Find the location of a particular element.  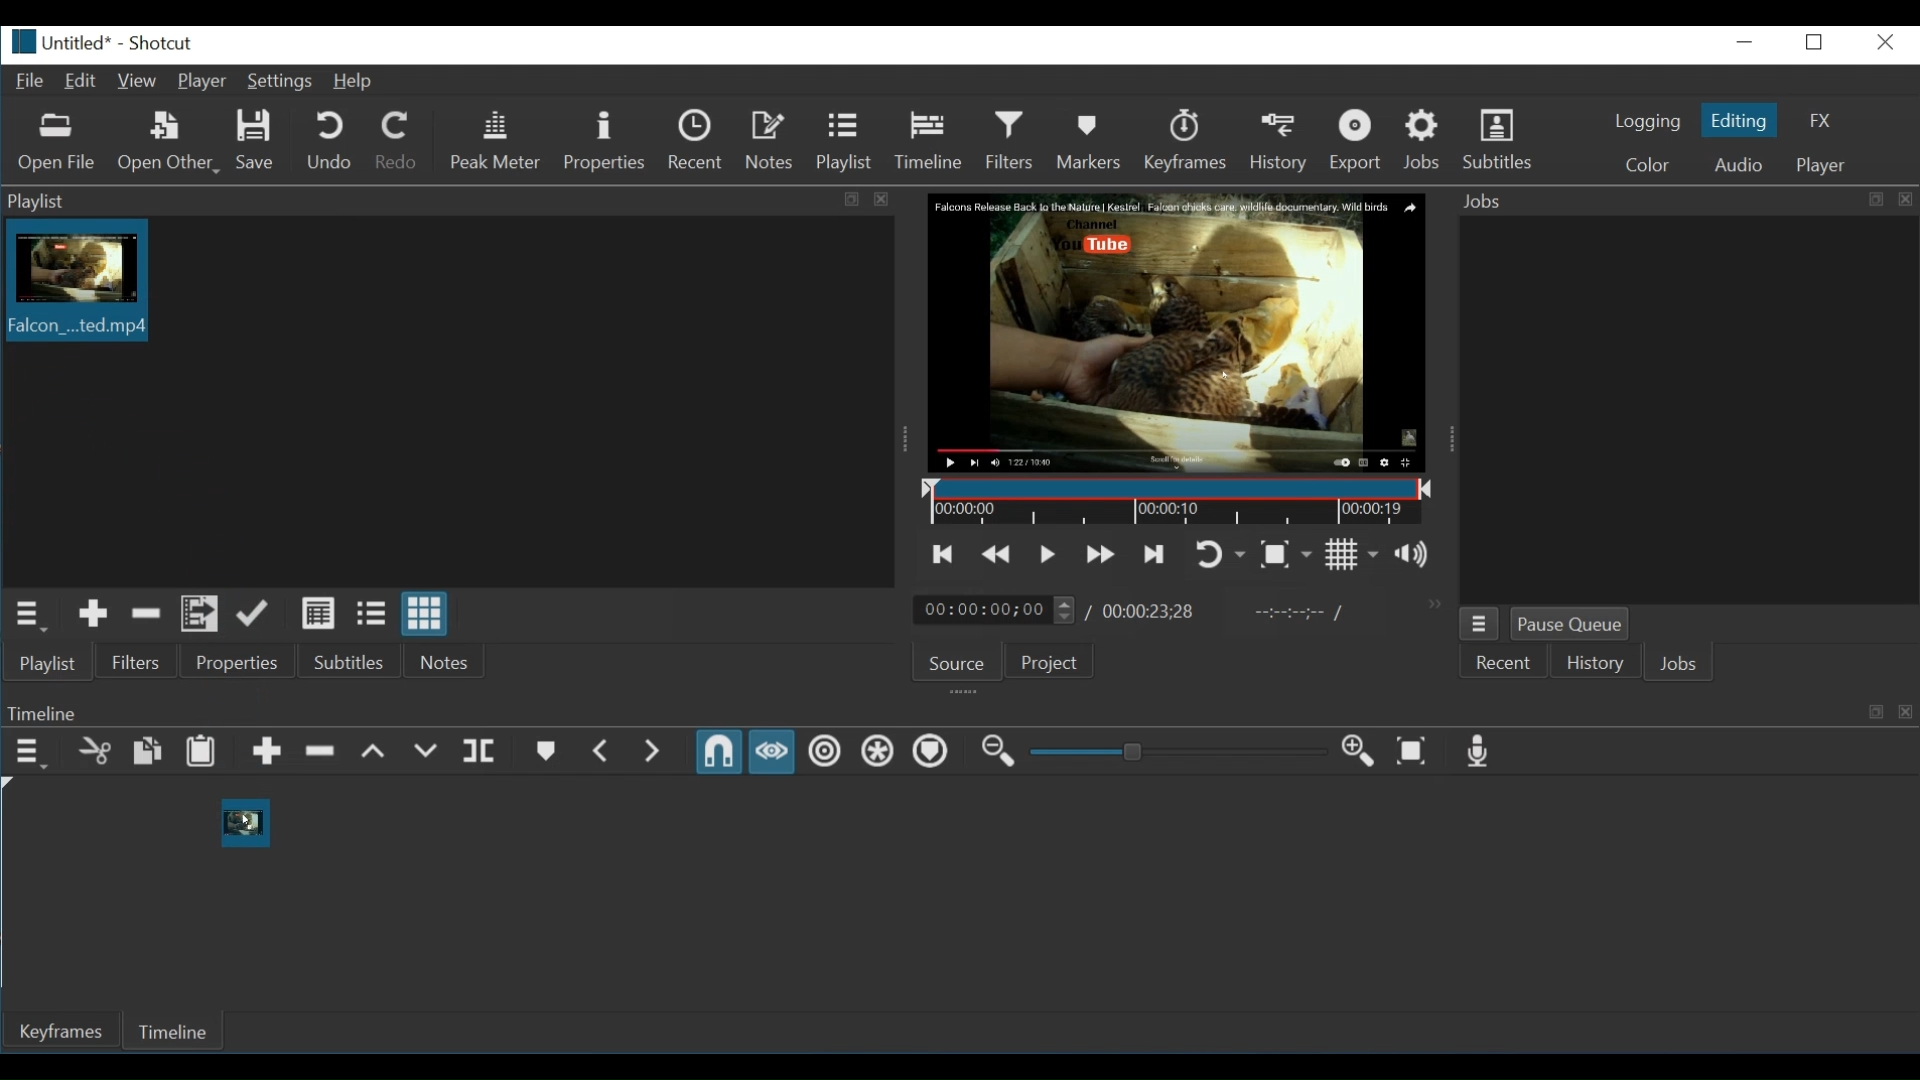

Save is located at coordinates (257, 141).